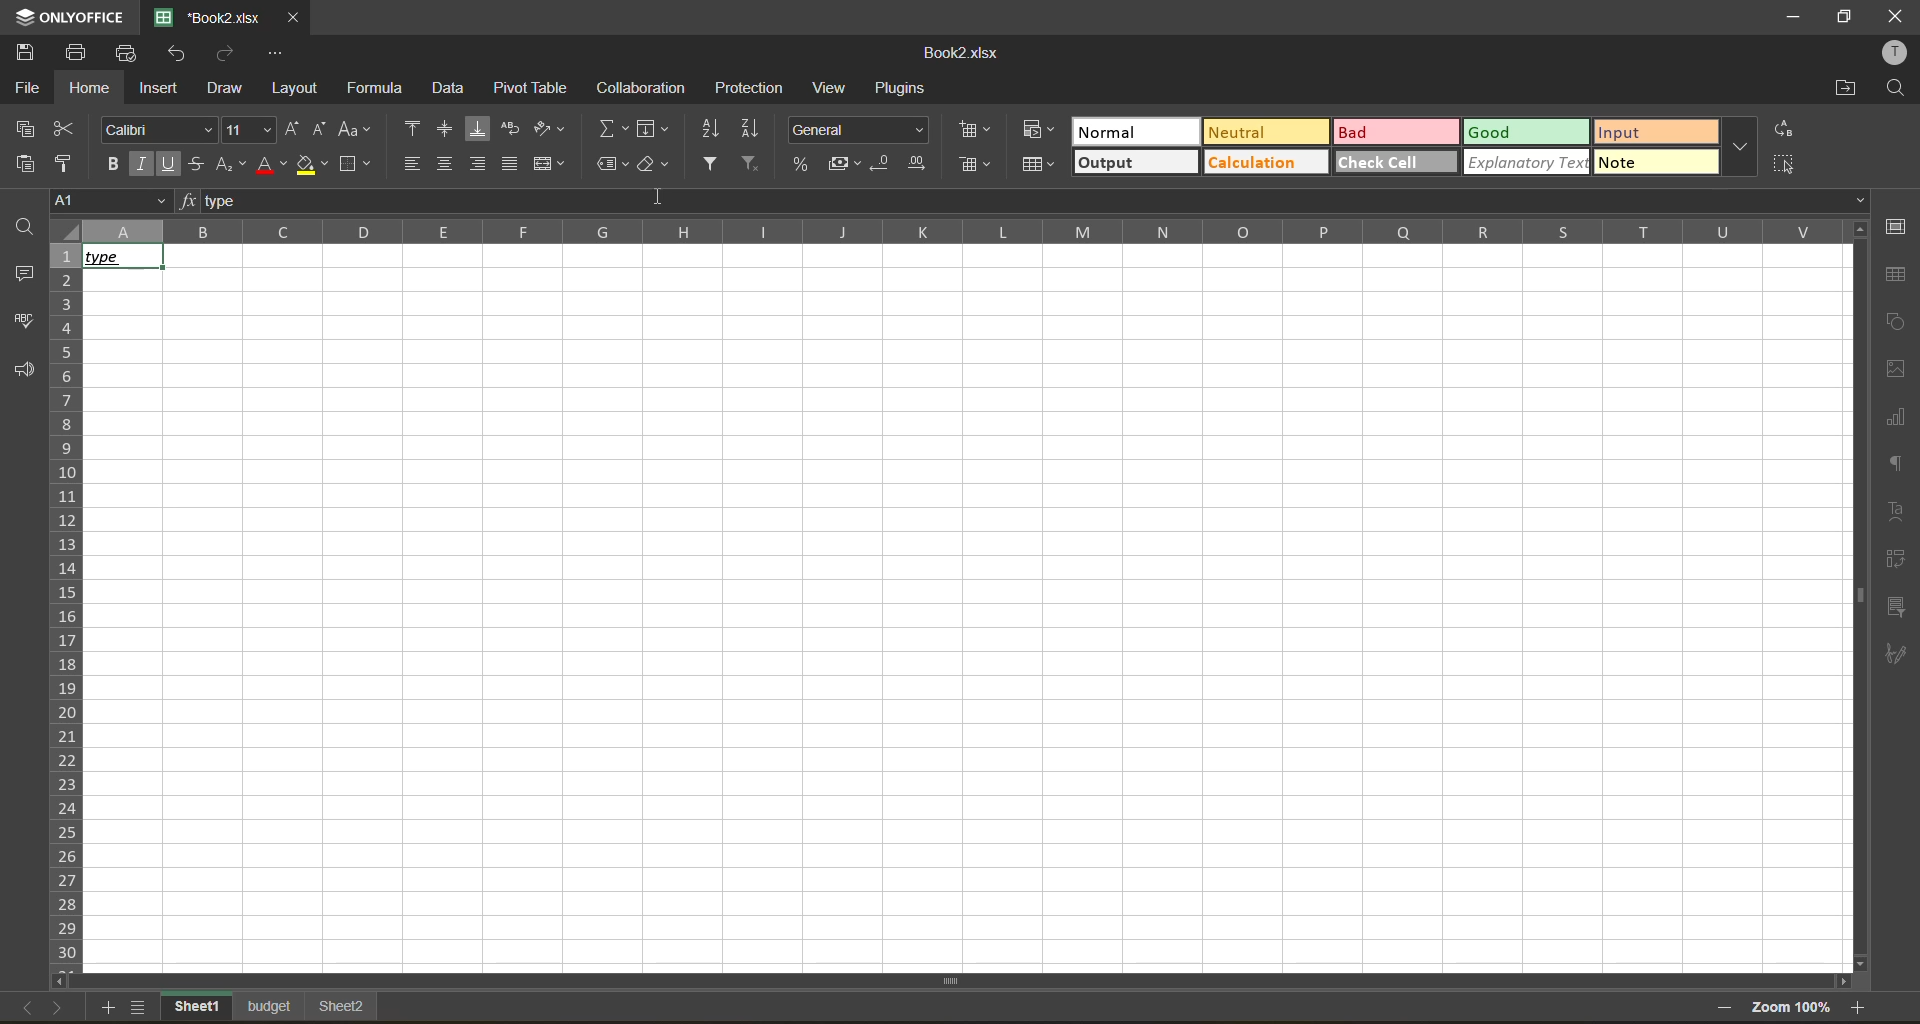 The image size is (1920, 1024). Describe the element at coordinates (1843, 88) in the screenshot. I see `open location` at that location.